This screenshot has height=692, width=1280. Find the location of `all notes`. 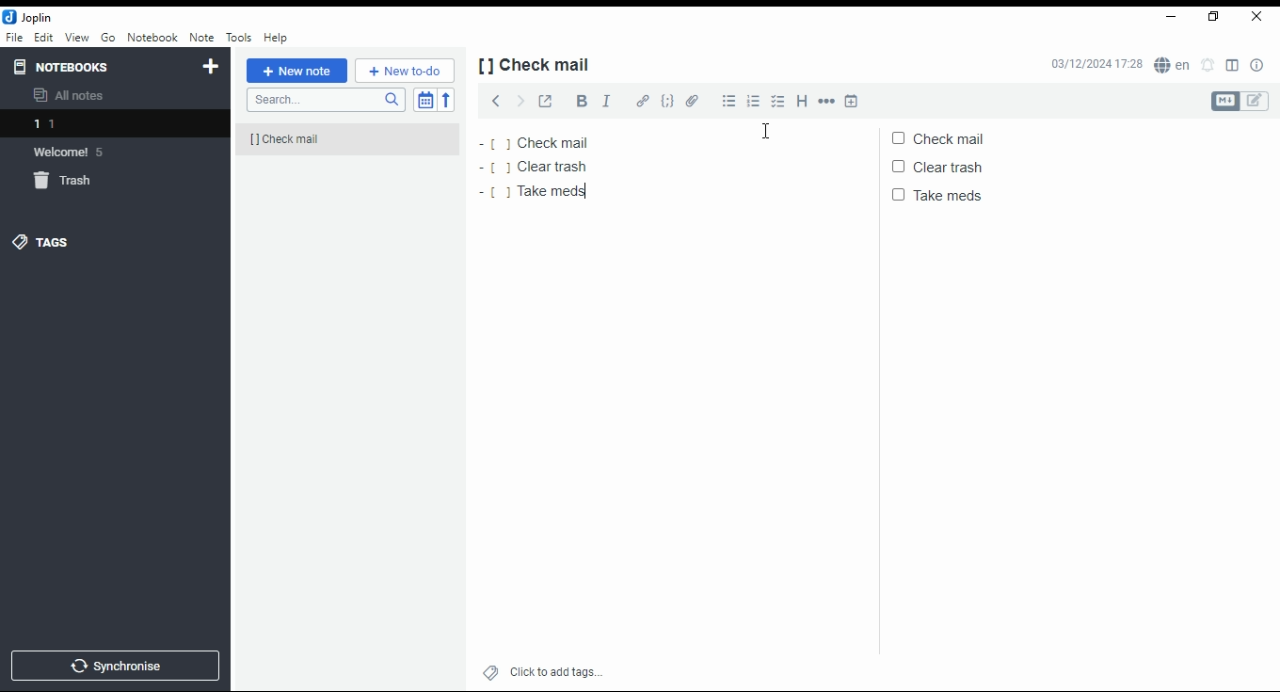

all notes is located at coordinates (73, 95).